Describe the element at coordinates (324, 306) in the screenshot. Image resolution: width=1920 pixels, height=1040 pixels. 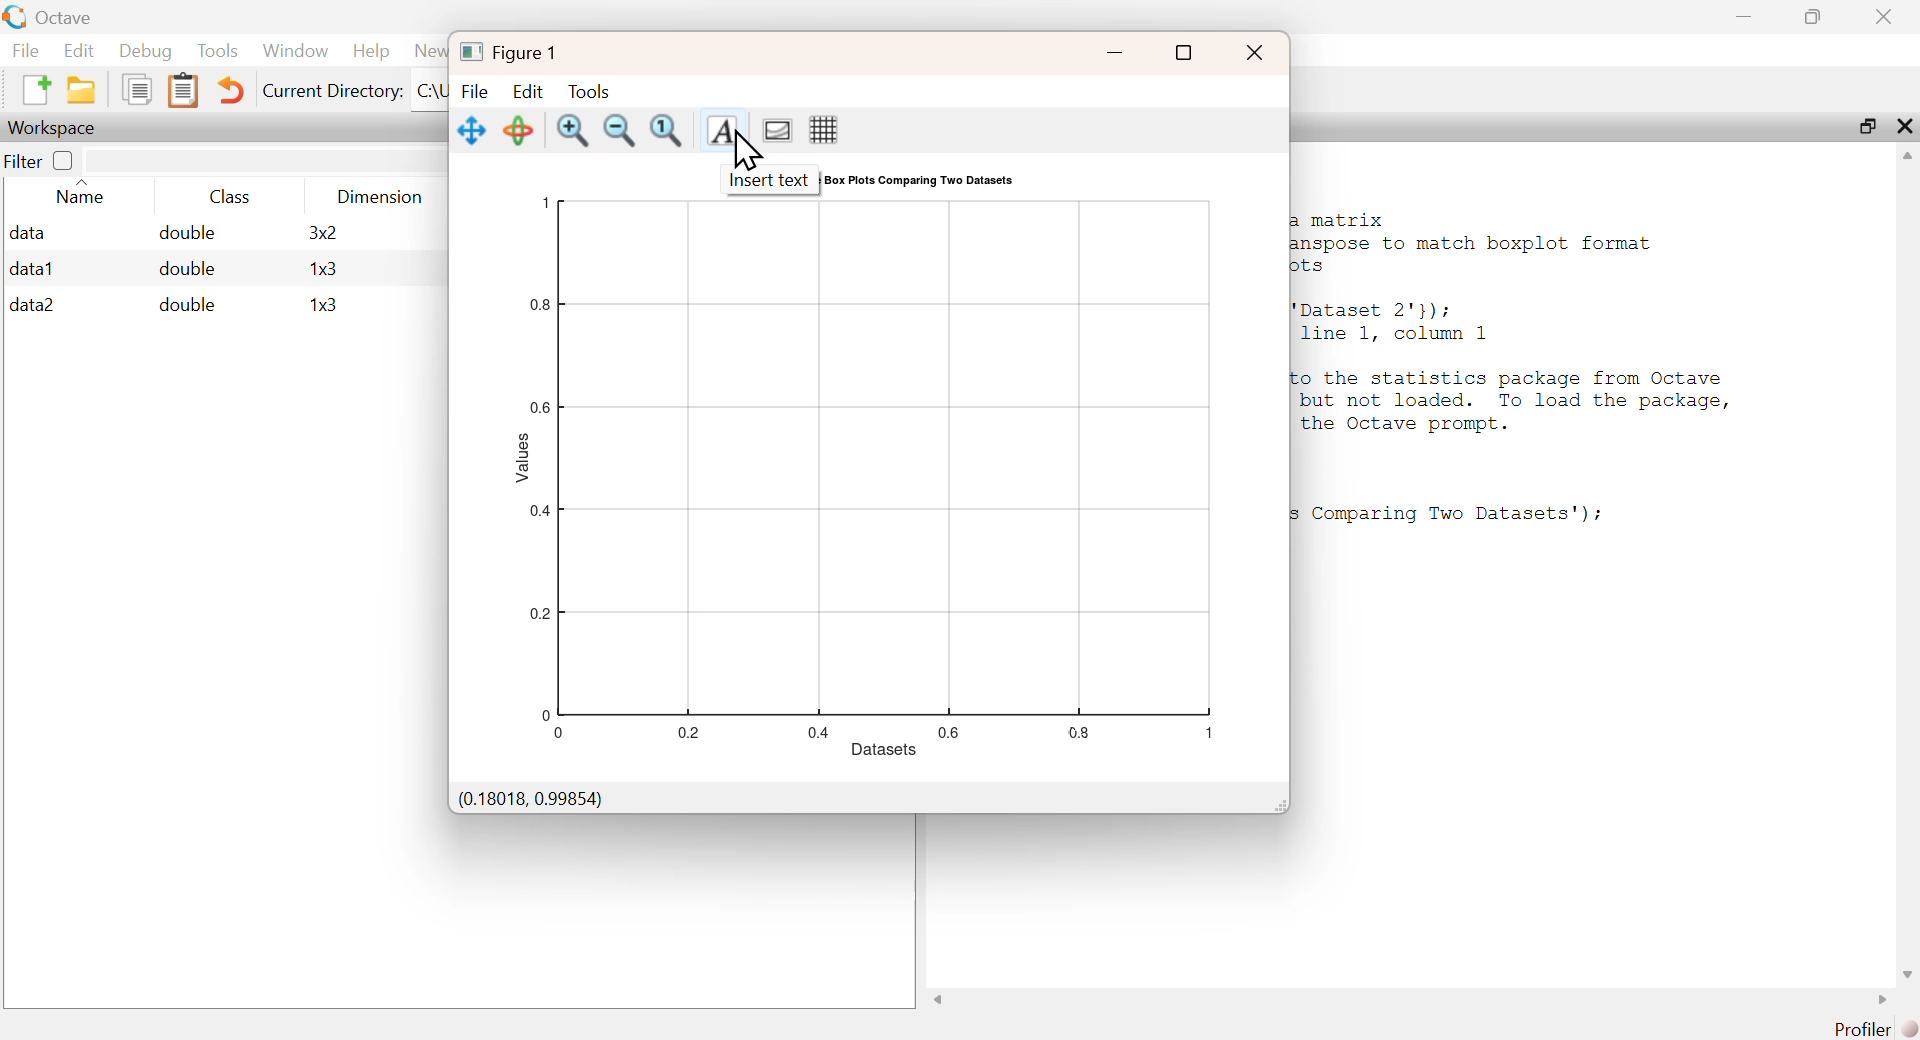
I see `1x3` at that location.